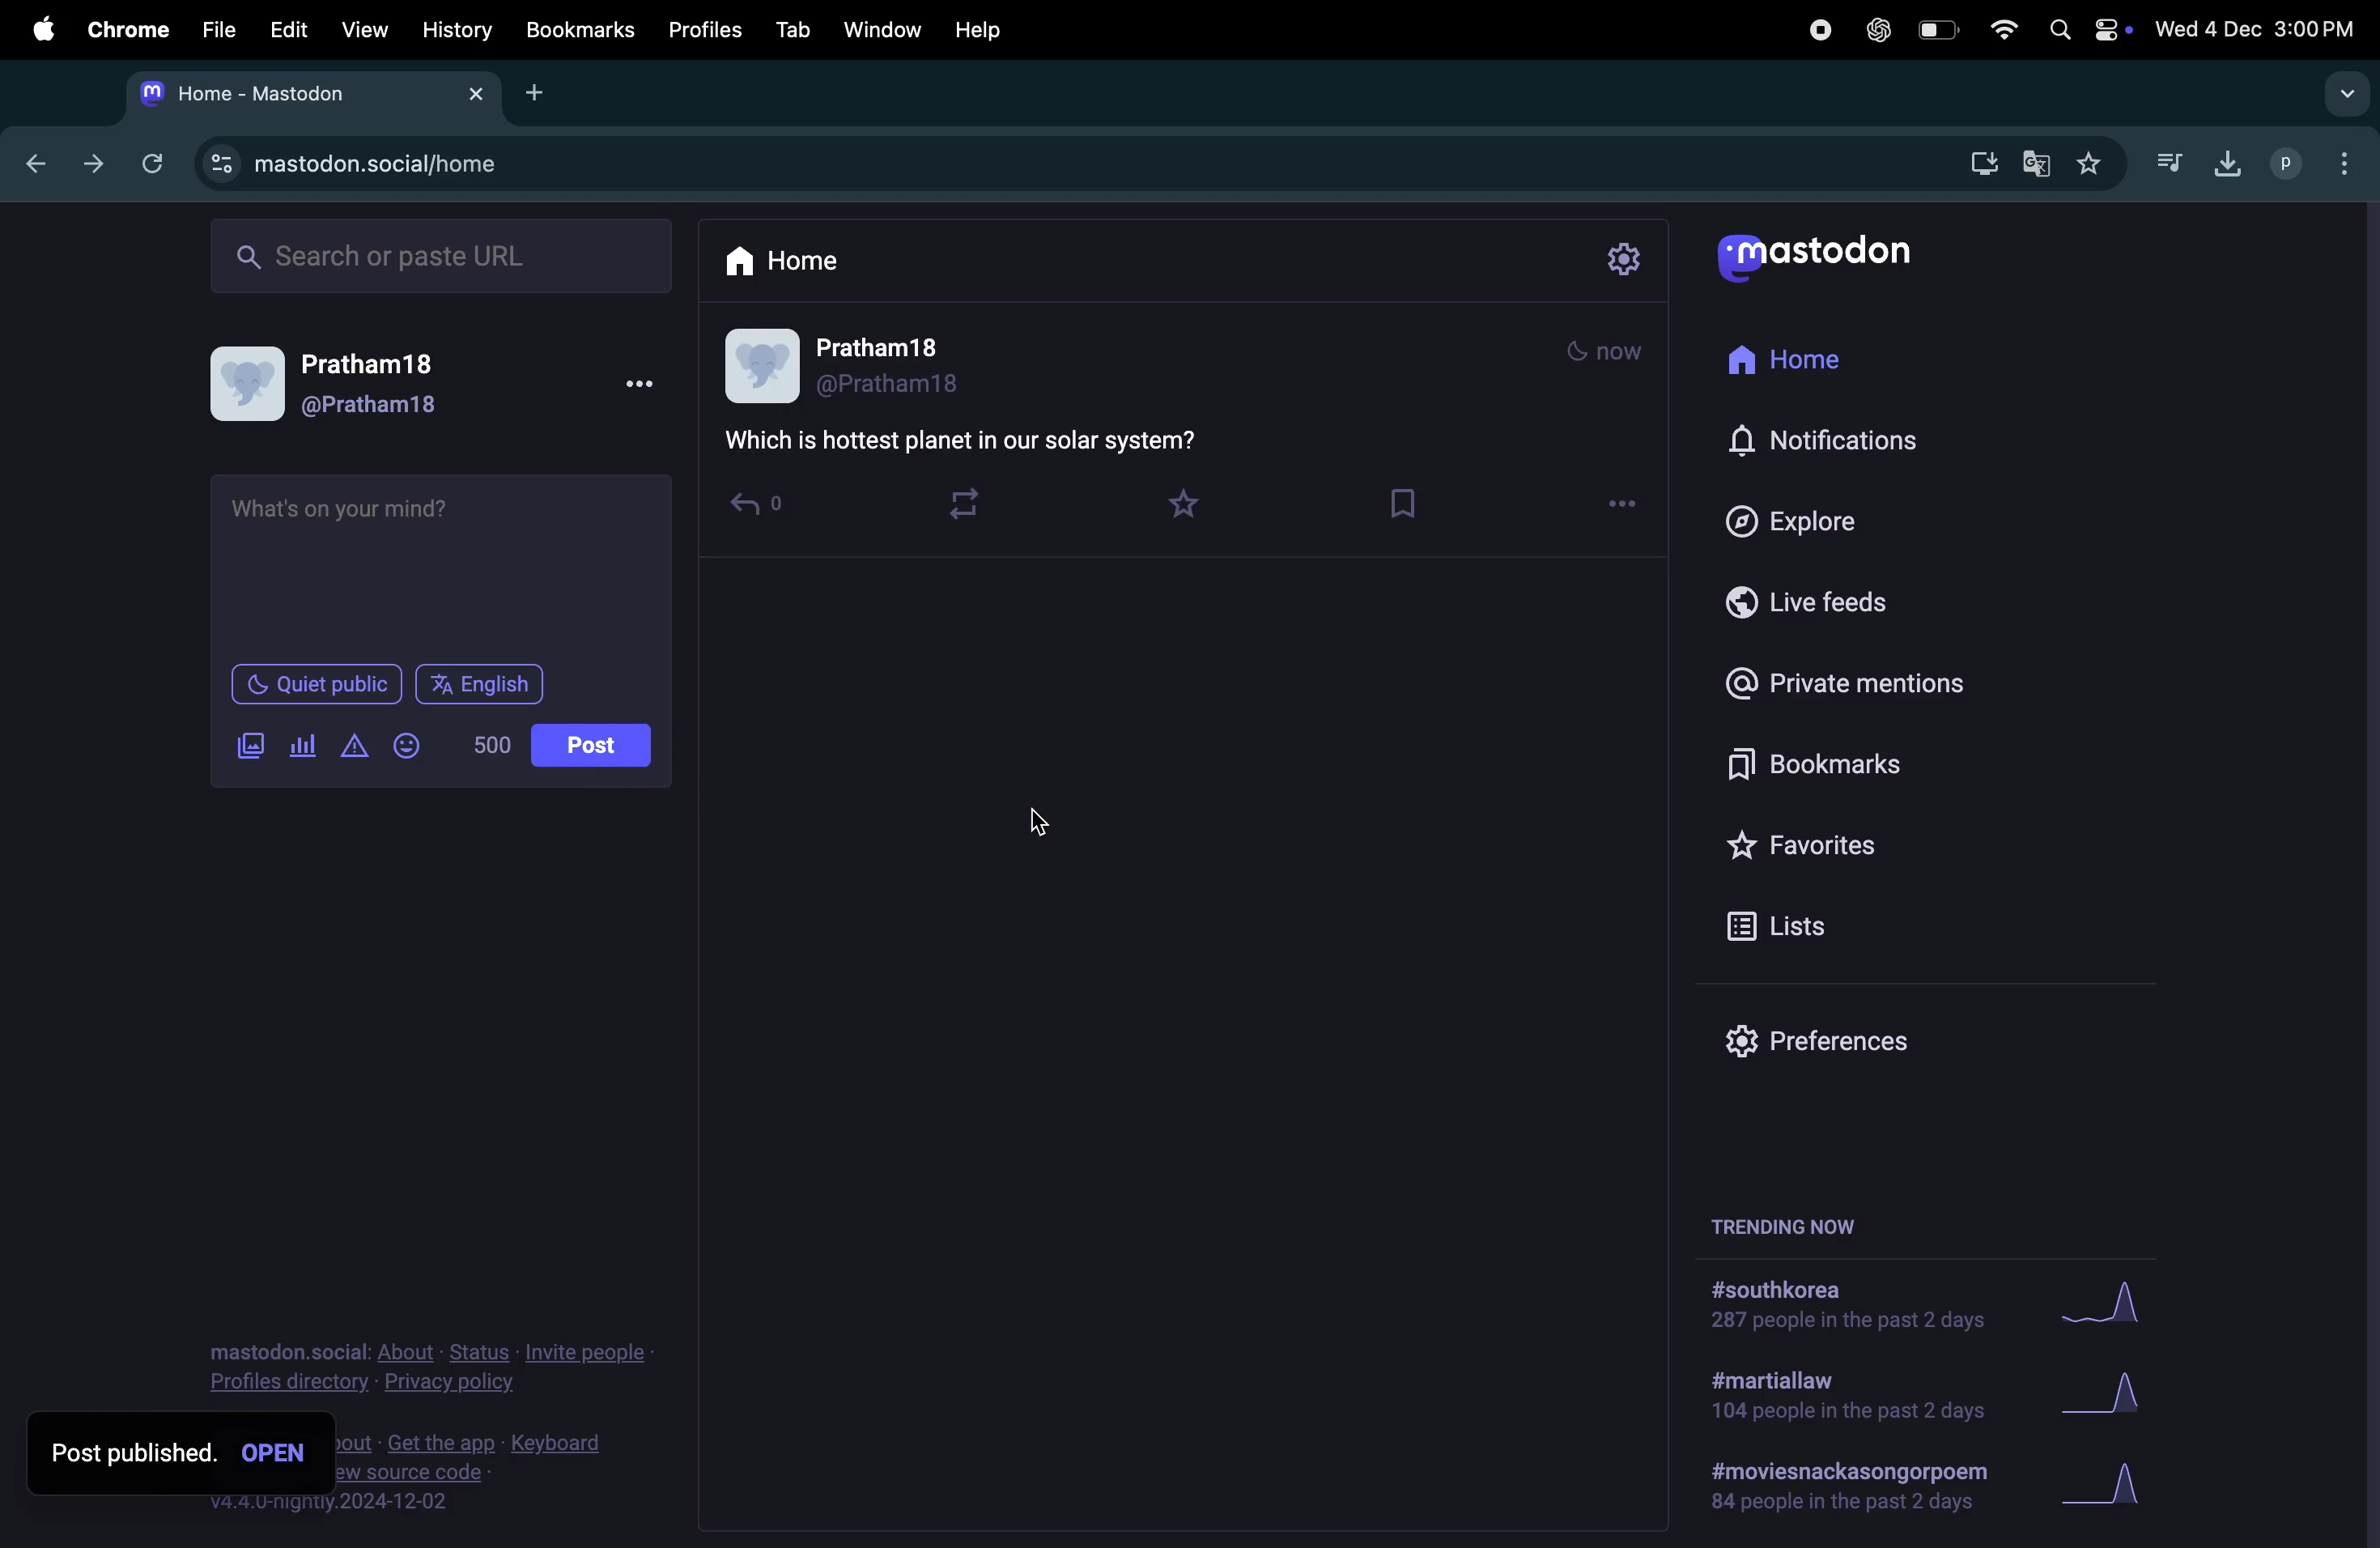 Image resolution: width=2380 pixels, height=1548 pixels. I want to click on Quiet public, so click(313, 683).